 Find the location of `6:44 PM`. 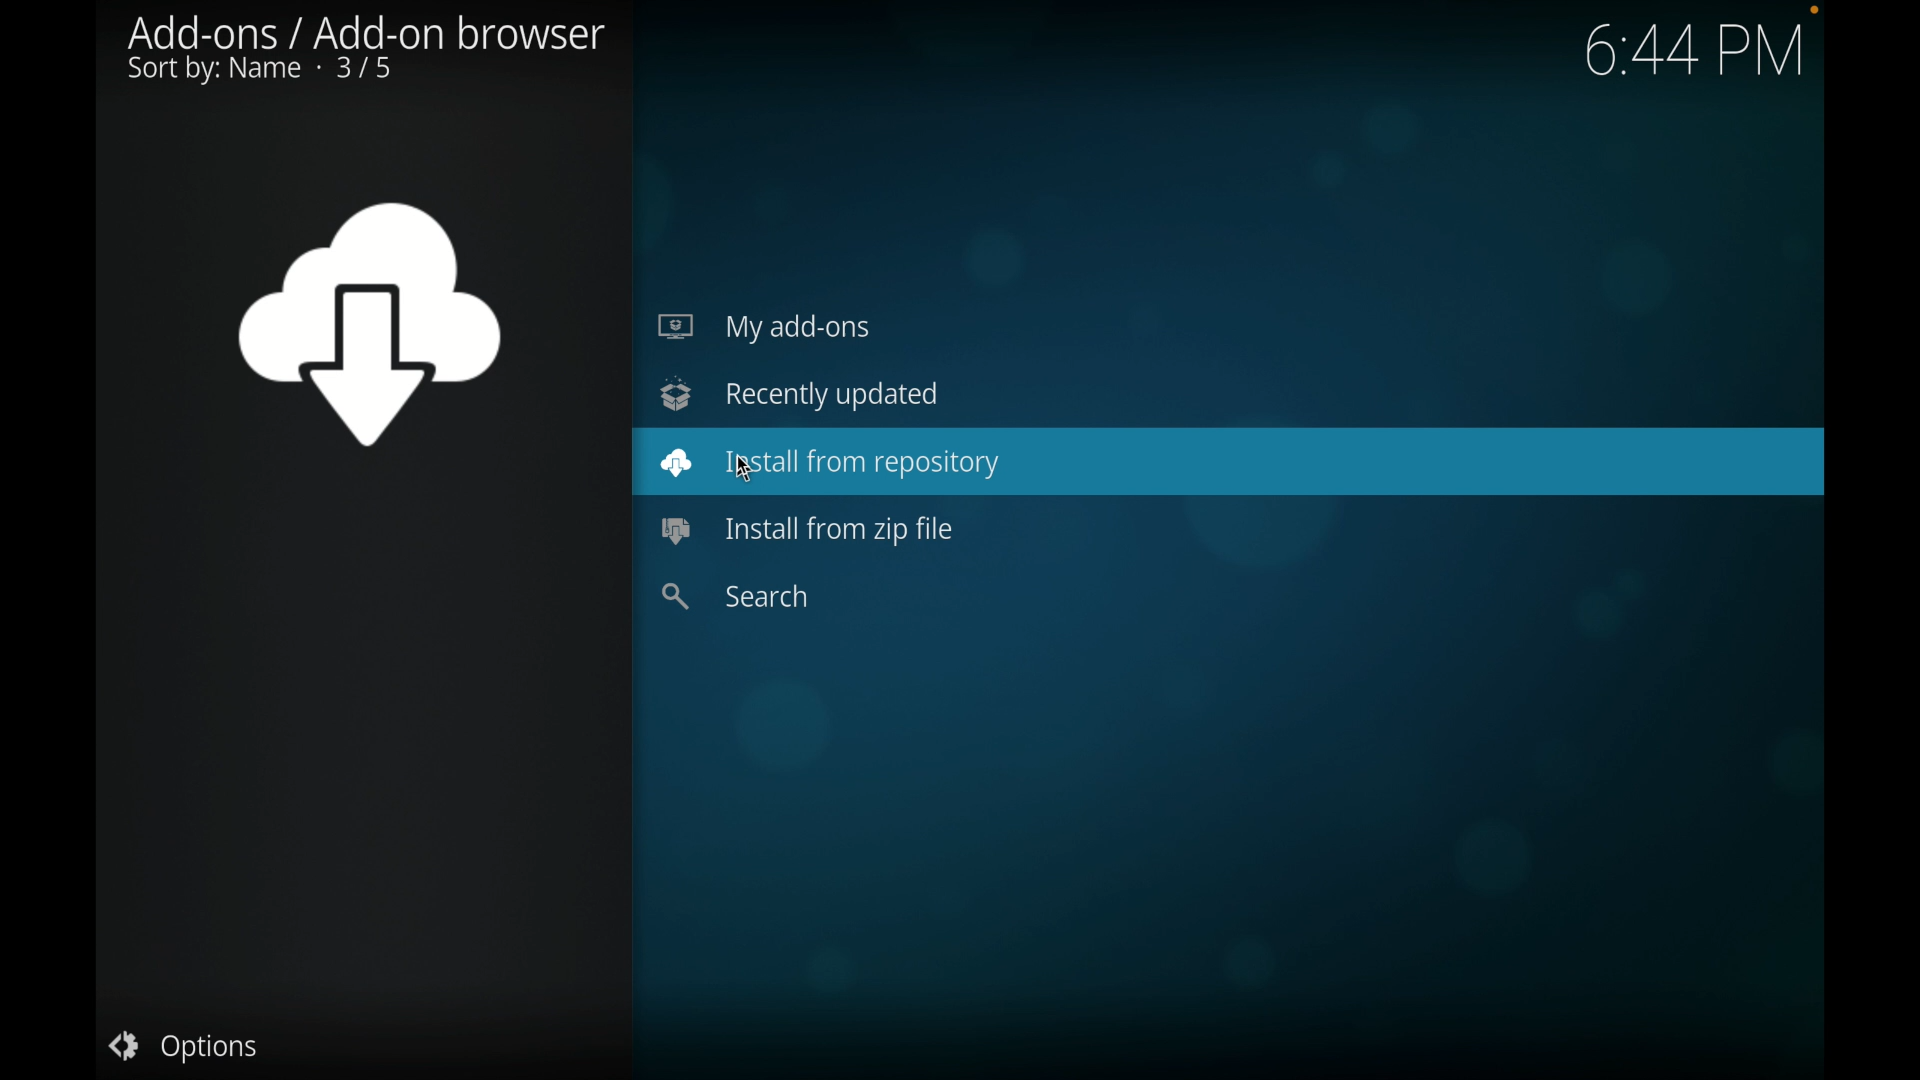

6:44 PM is located at coordinates (1688, 49).